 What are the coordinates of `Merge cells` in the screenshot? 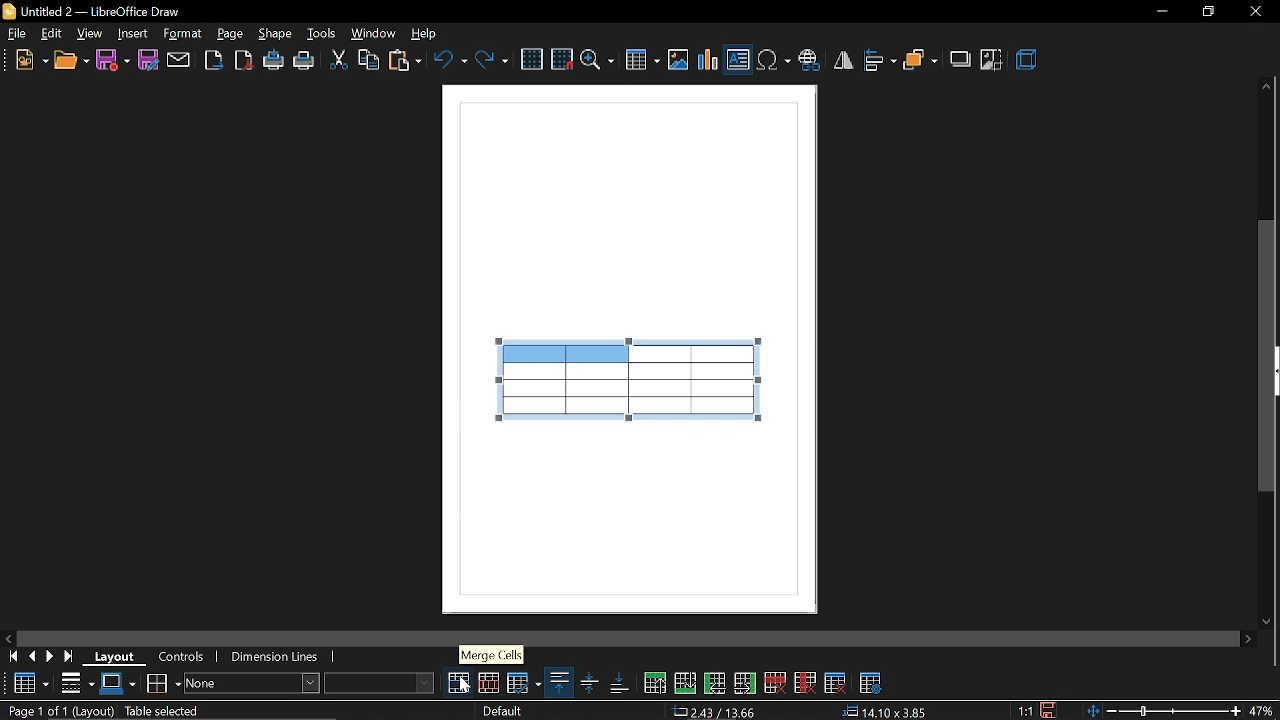 It's located at (491, 655).